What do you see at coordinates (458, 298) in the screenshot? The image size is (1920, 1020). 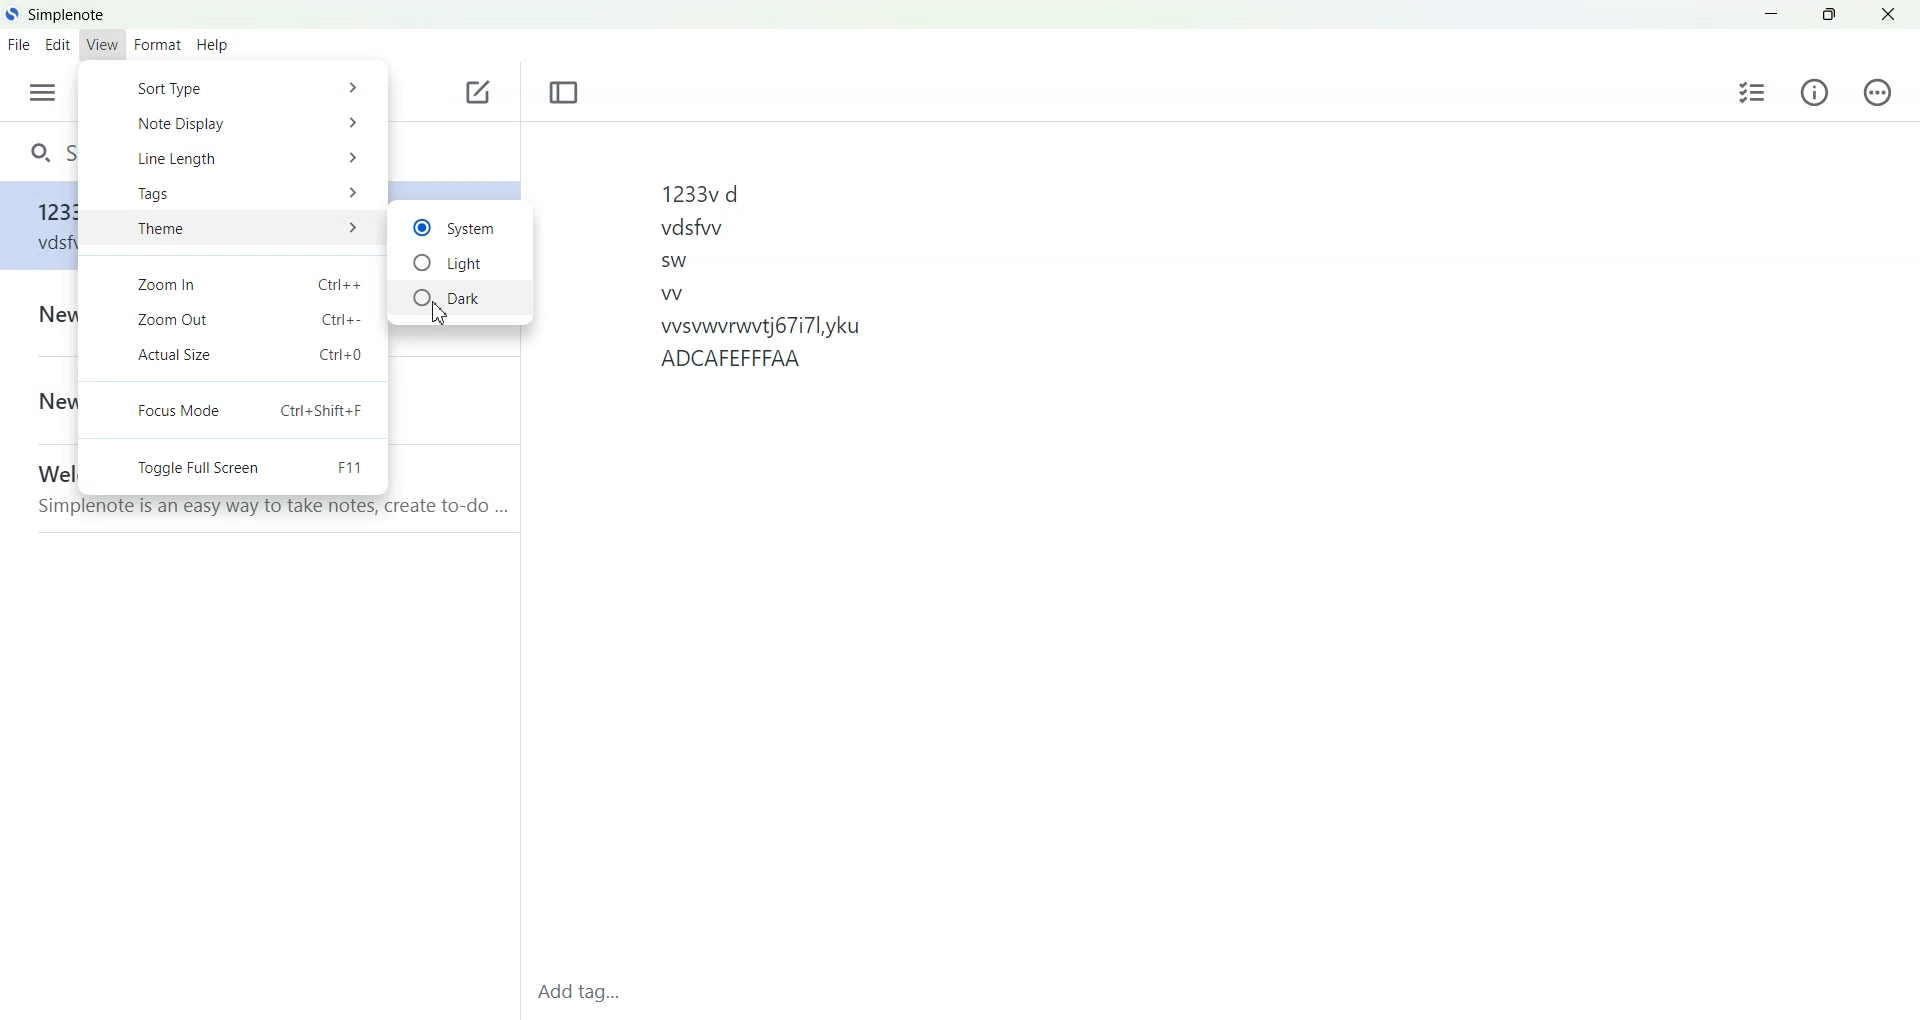 I see `Dark` at bounding box center [458, 298].